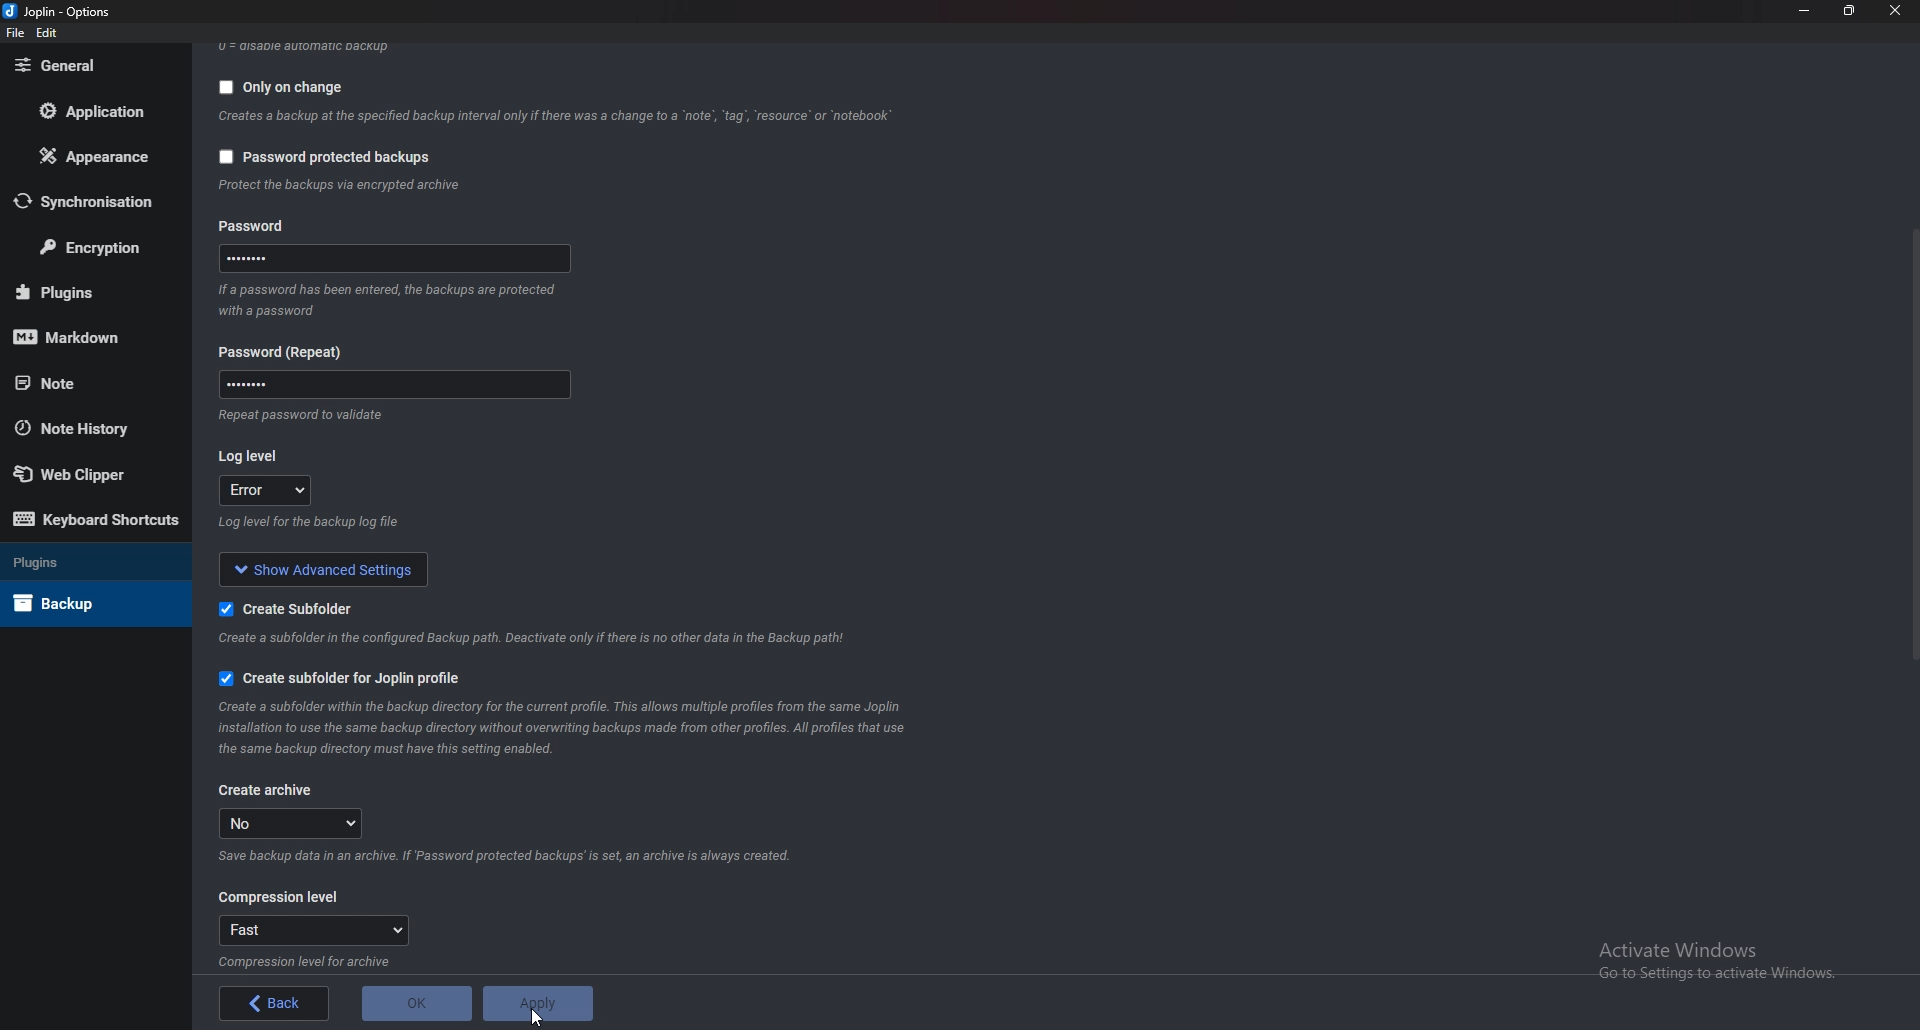 The height and width of the screenshot is (1030, 1920). What do you see at coordinates (91, 520) in the screenshot?
I see `Keyboard shortcuts` at bounding box center [91, 520].